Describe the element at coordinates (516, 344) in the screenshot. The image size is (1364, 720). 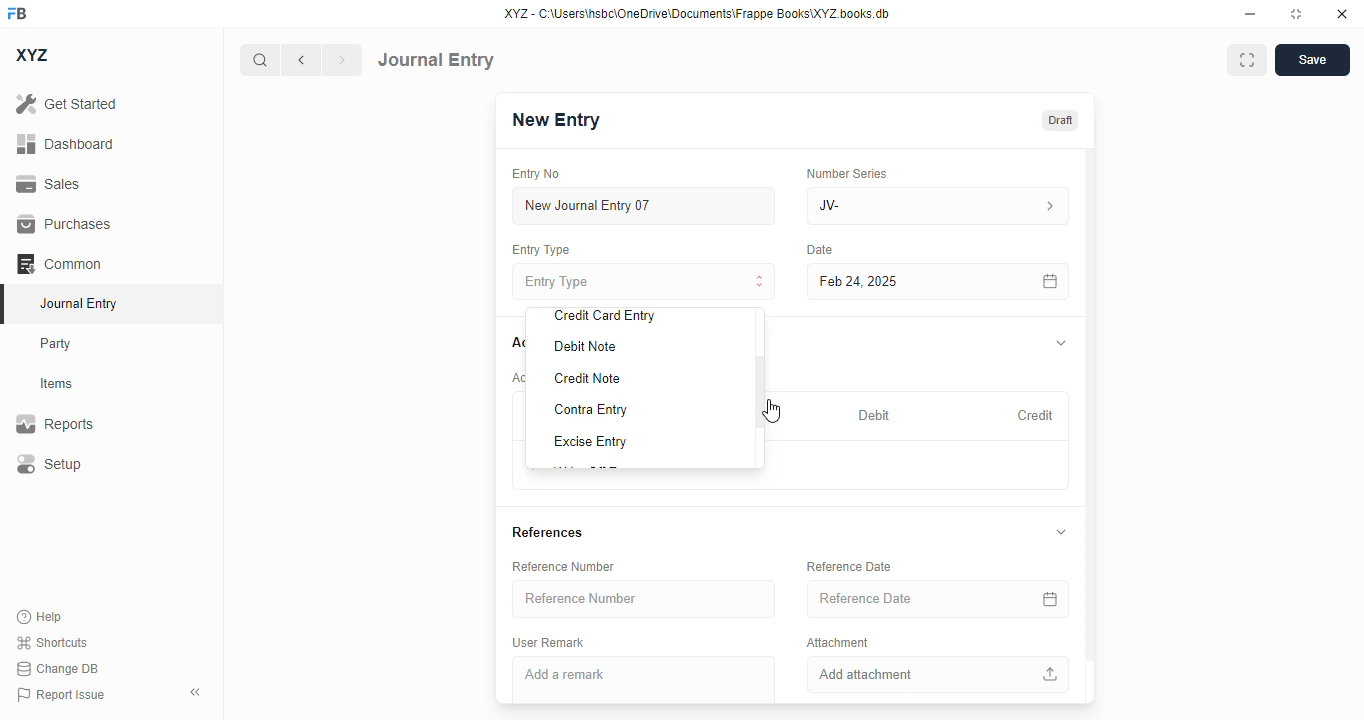
I see `accounts` at that location.